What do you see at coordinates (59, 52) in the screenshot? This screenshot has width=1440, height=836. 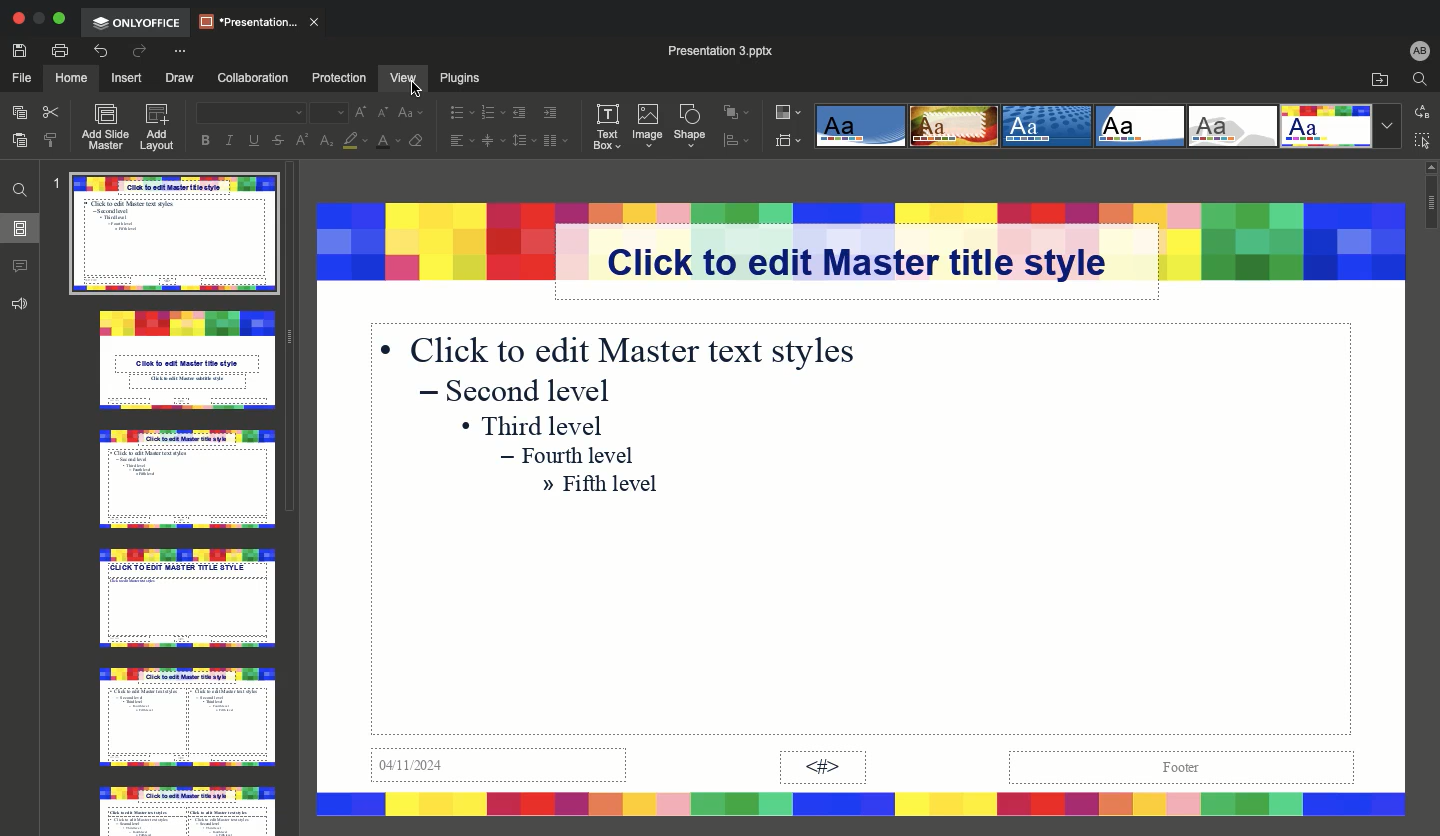 I see `Print` at bounding box center [59, 52].